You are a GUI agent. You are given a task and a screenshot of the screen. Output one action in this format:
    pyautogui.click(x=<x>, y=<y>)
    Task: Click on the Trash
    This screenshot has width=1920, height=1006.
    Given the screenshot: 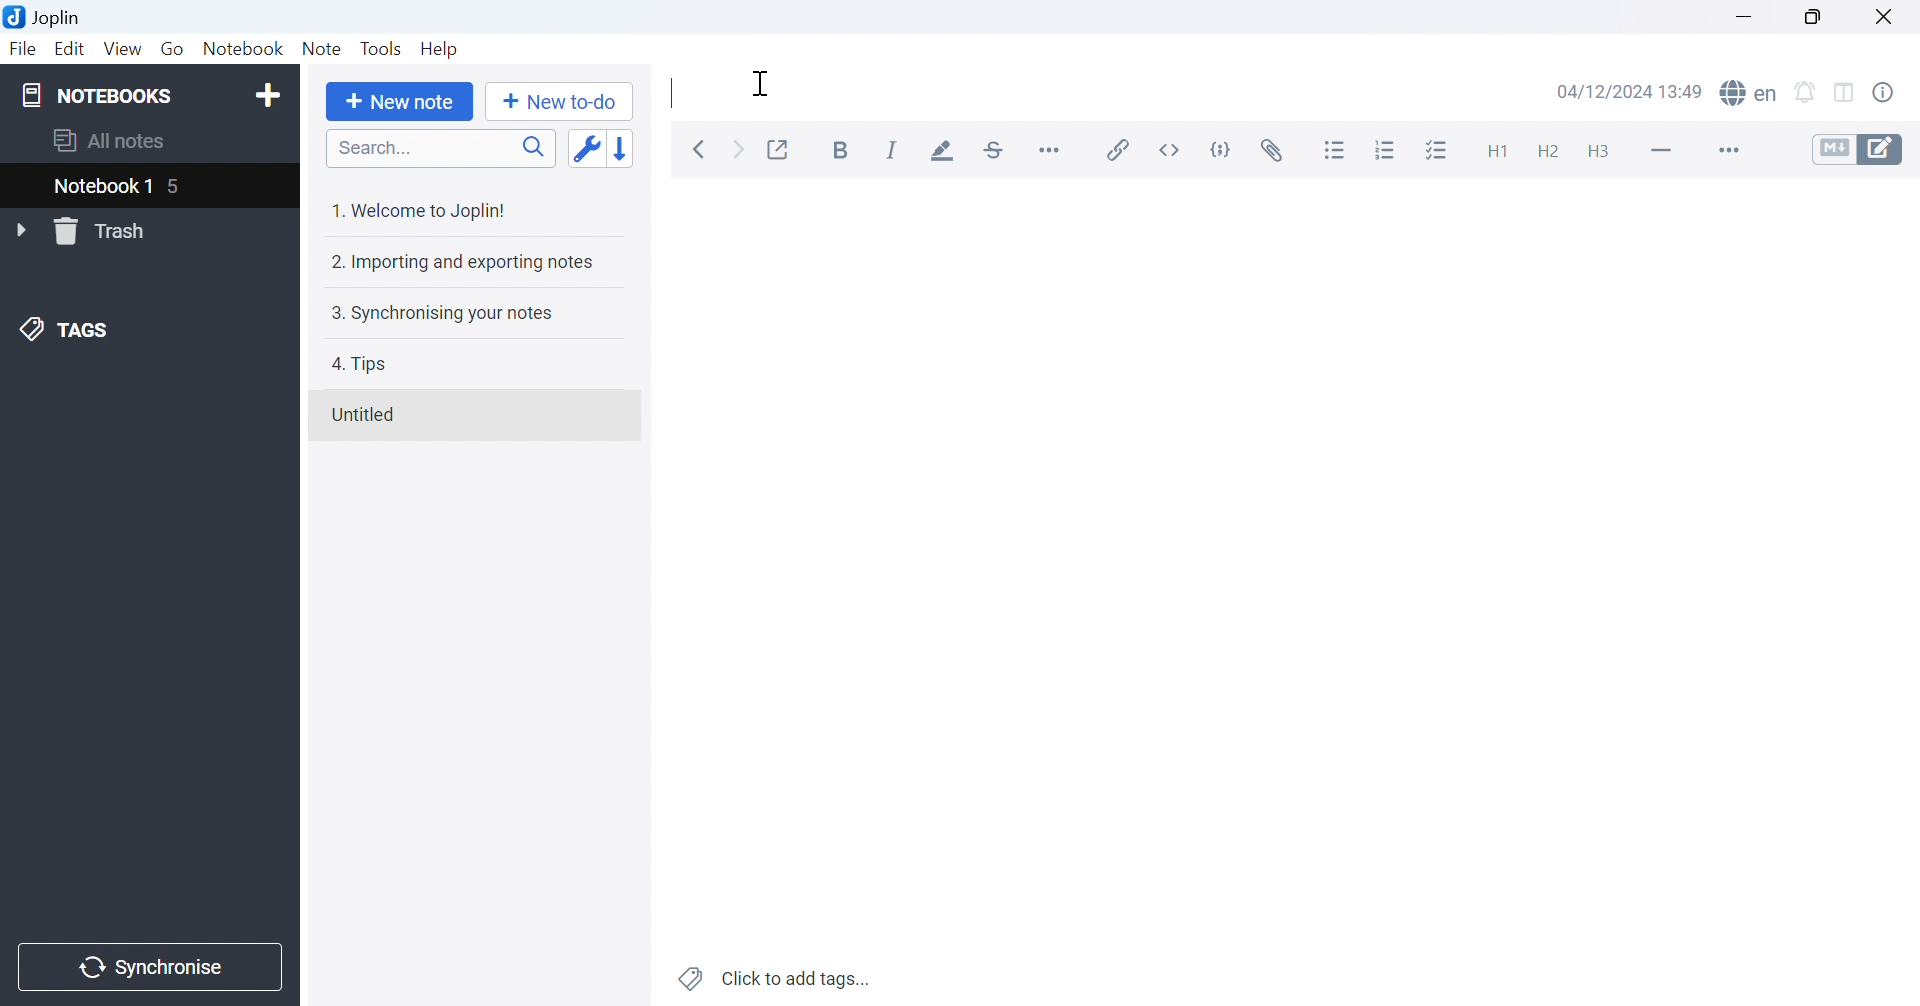 What is the action you would take?
    pyautogui.click(x=112, y=231)
    